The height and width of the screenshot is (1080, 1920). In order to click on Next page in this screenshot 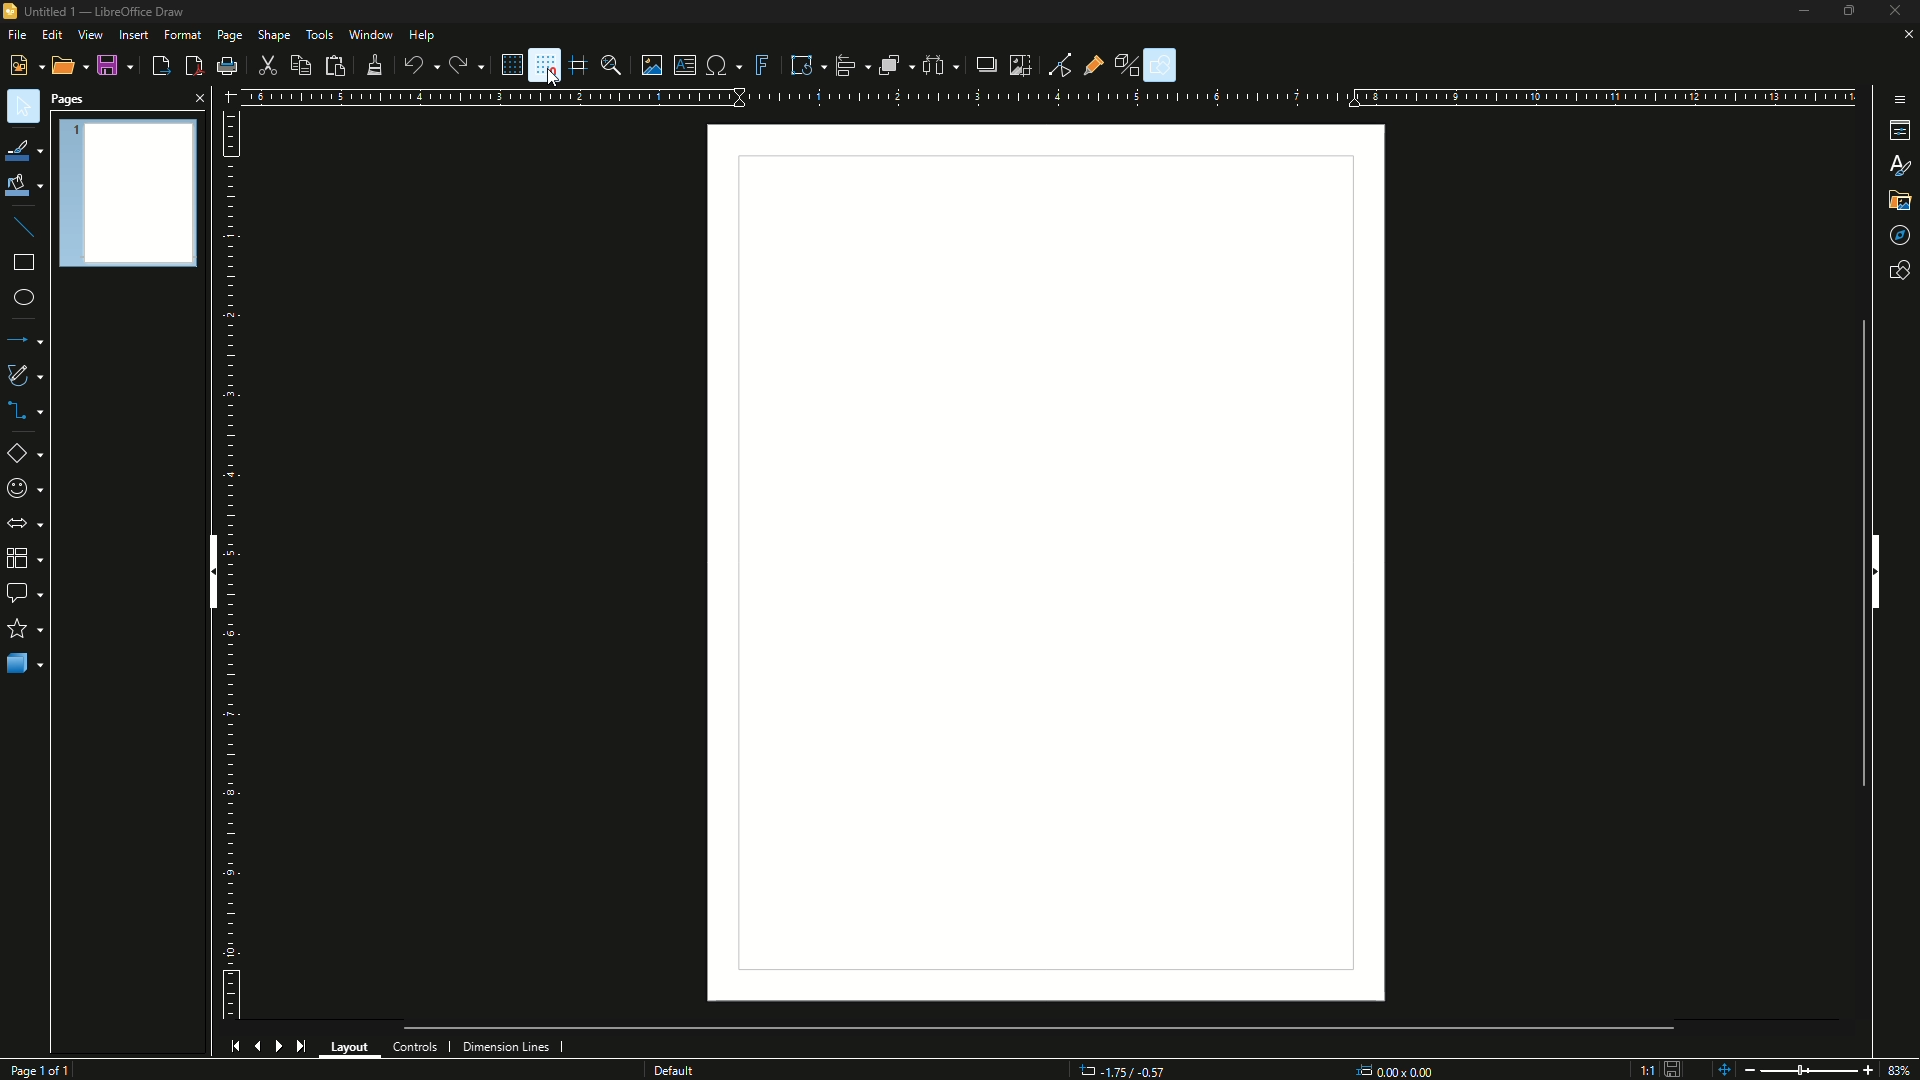, I will do `click(283, 1045)`.